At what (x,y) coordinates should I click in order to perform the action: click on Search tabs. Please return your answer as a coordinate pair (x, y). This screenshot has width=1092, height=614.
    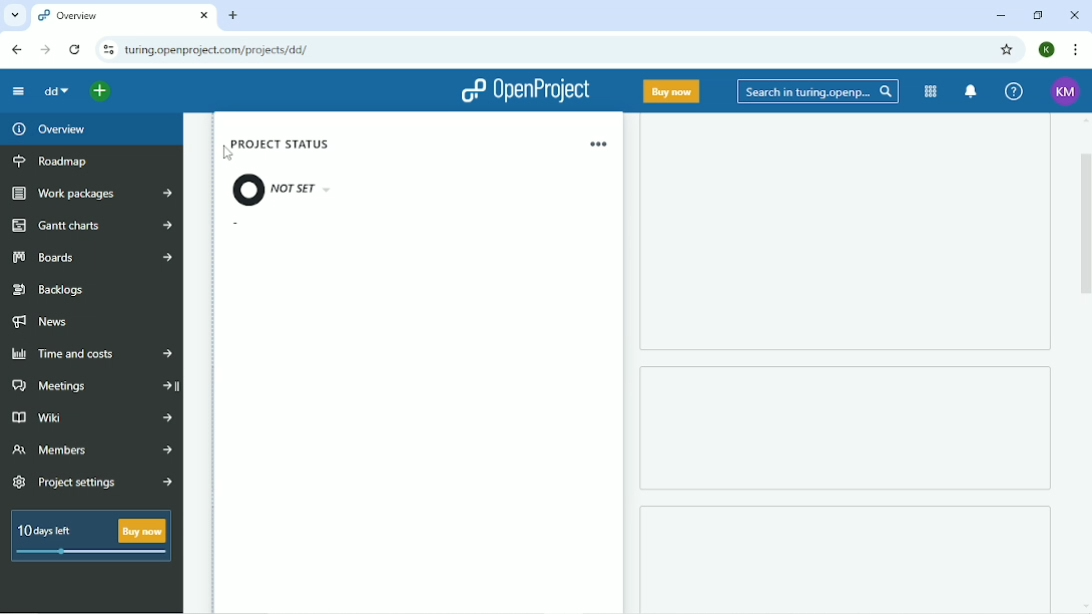
    Looking at the image, I should click on (14, 14).